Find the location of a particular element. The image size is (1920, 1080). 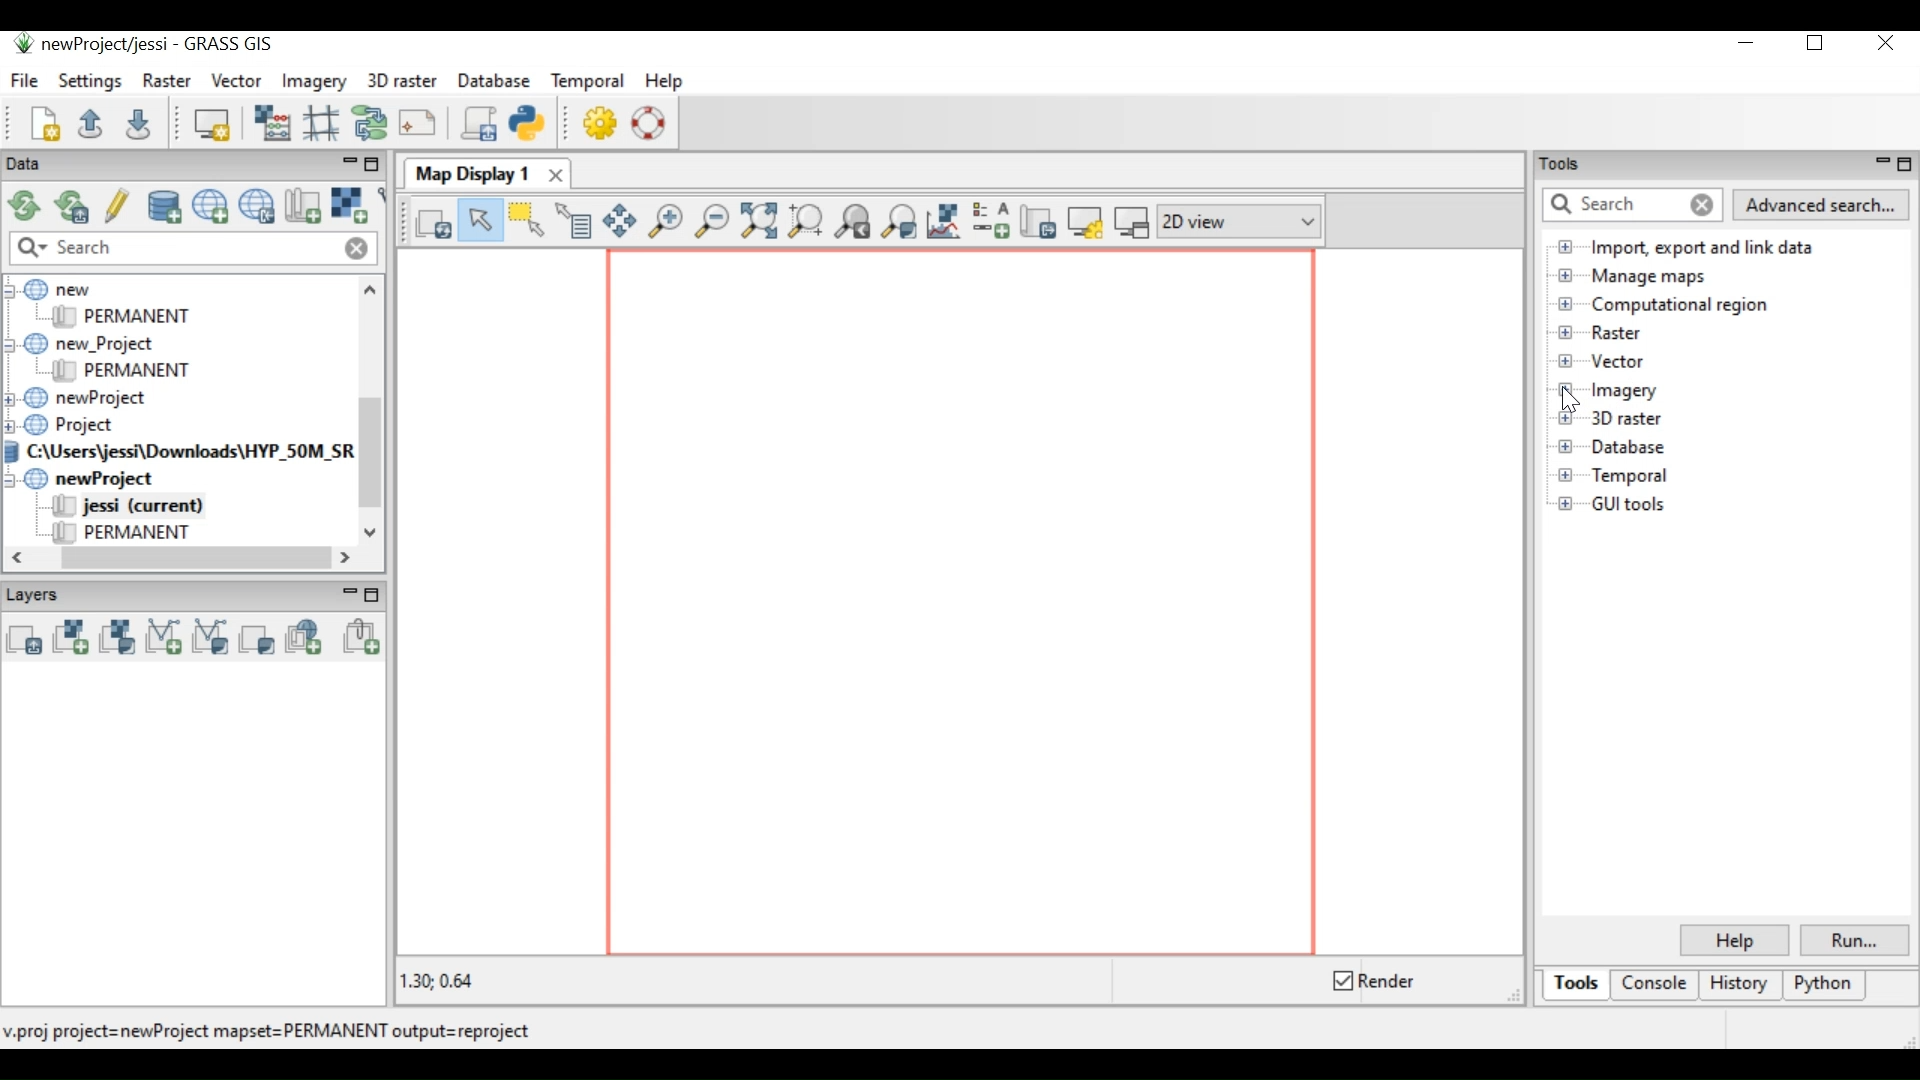

Query raster/vector map is located at coordinates (571, 221).